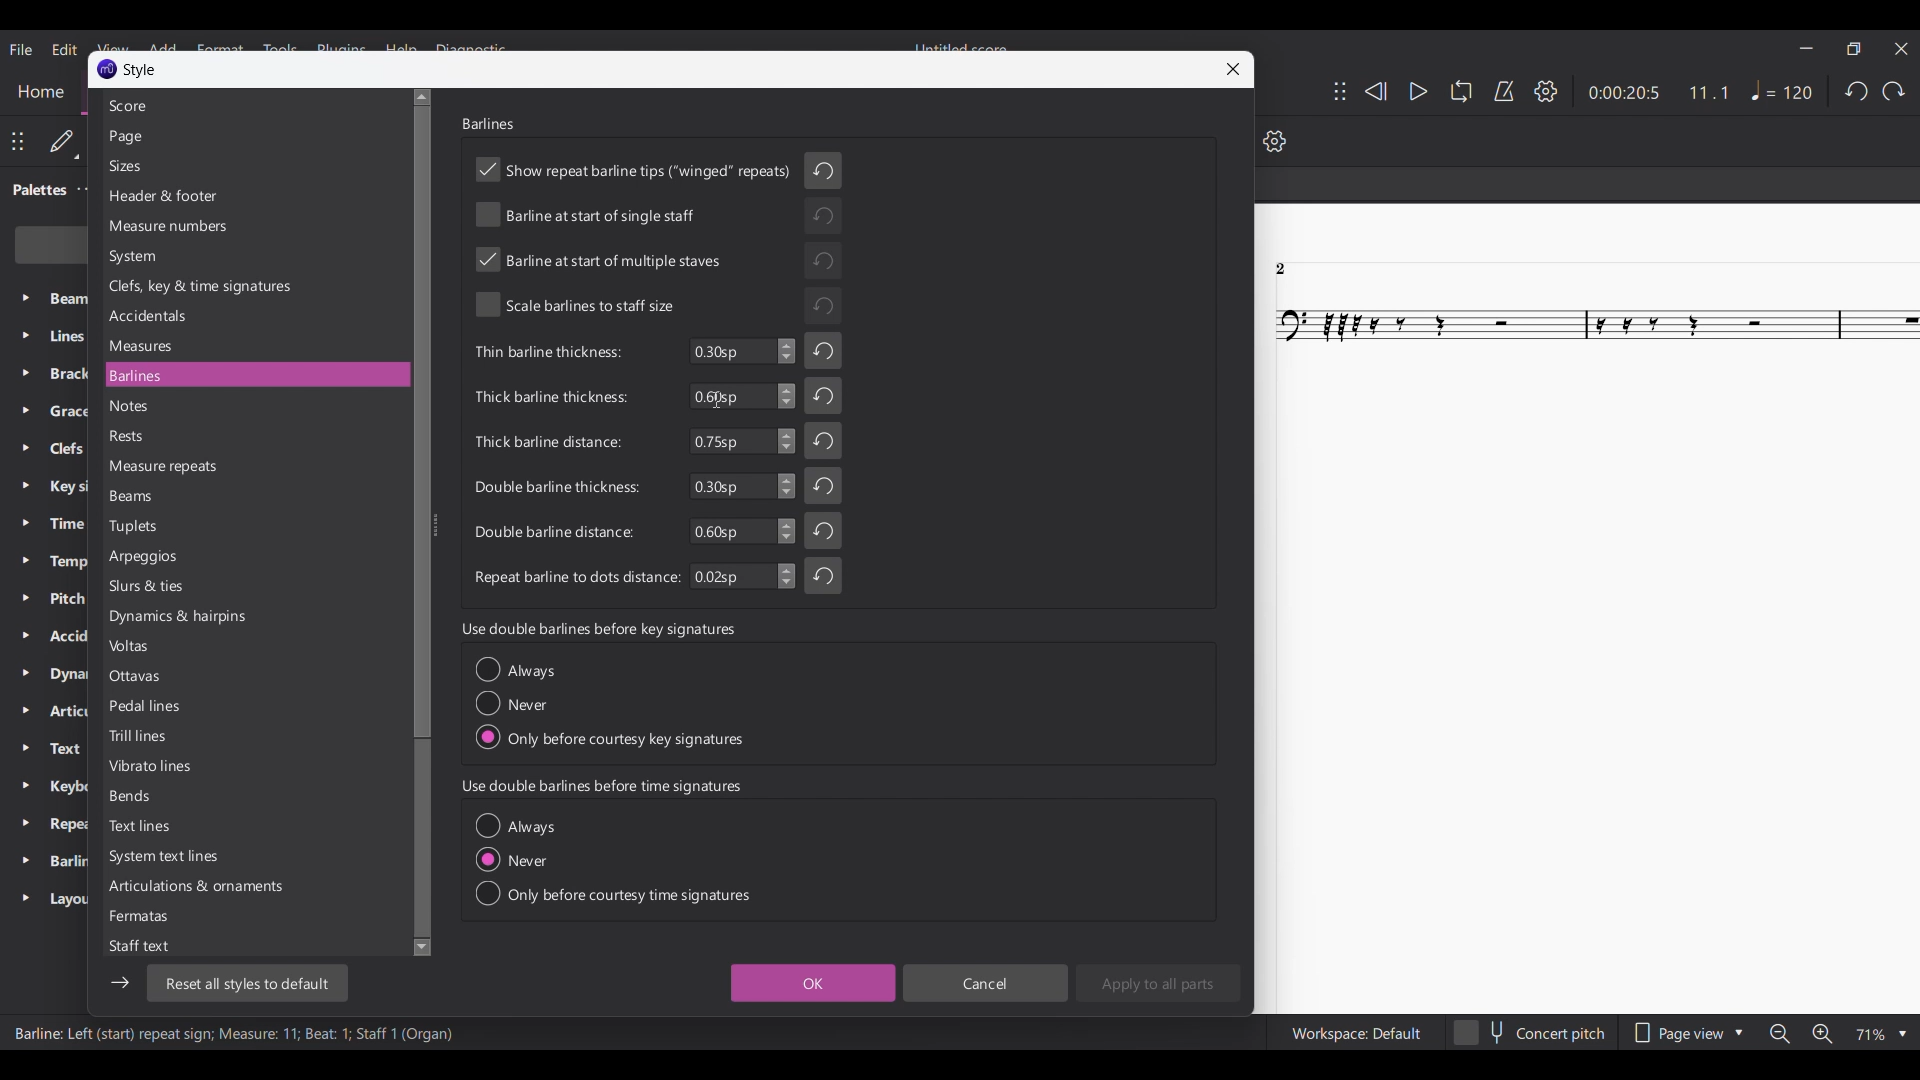  I want to click on Current selection highlighted, so click(348, 374).